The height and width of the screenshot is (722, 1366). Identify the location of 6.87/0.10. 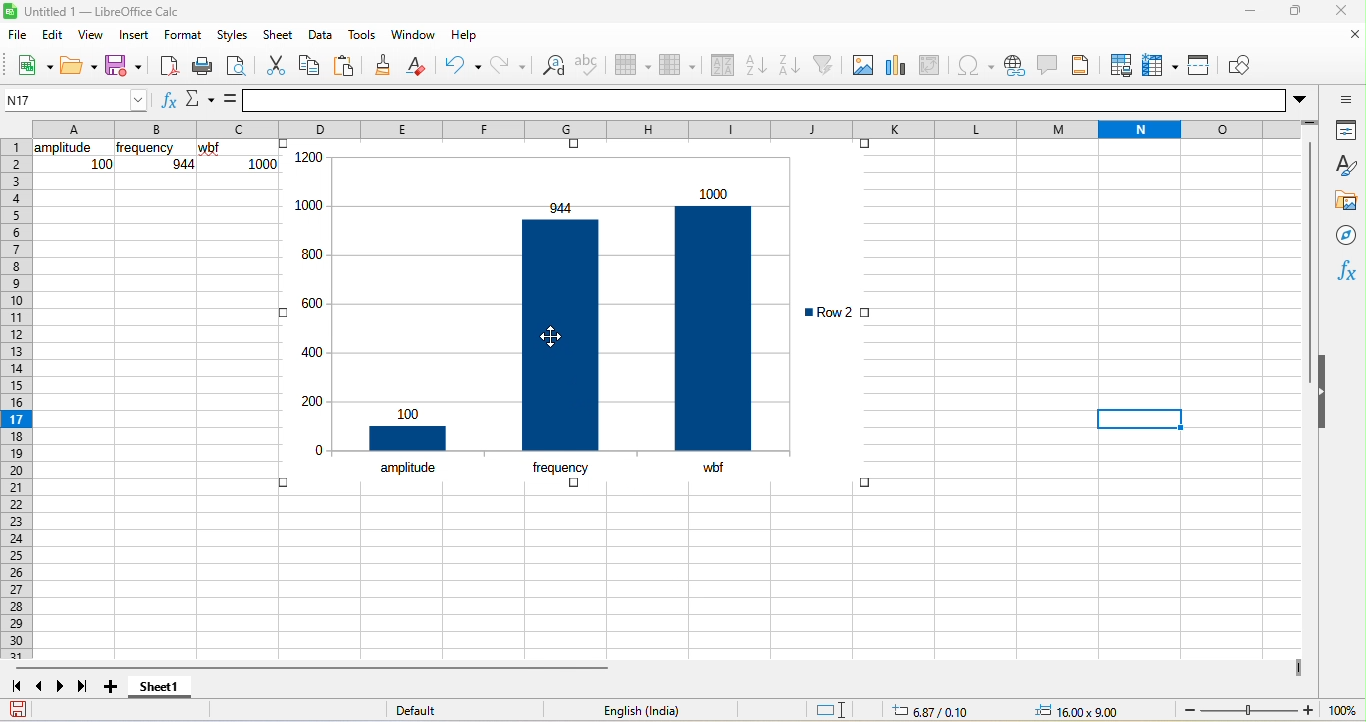
(936, 714).